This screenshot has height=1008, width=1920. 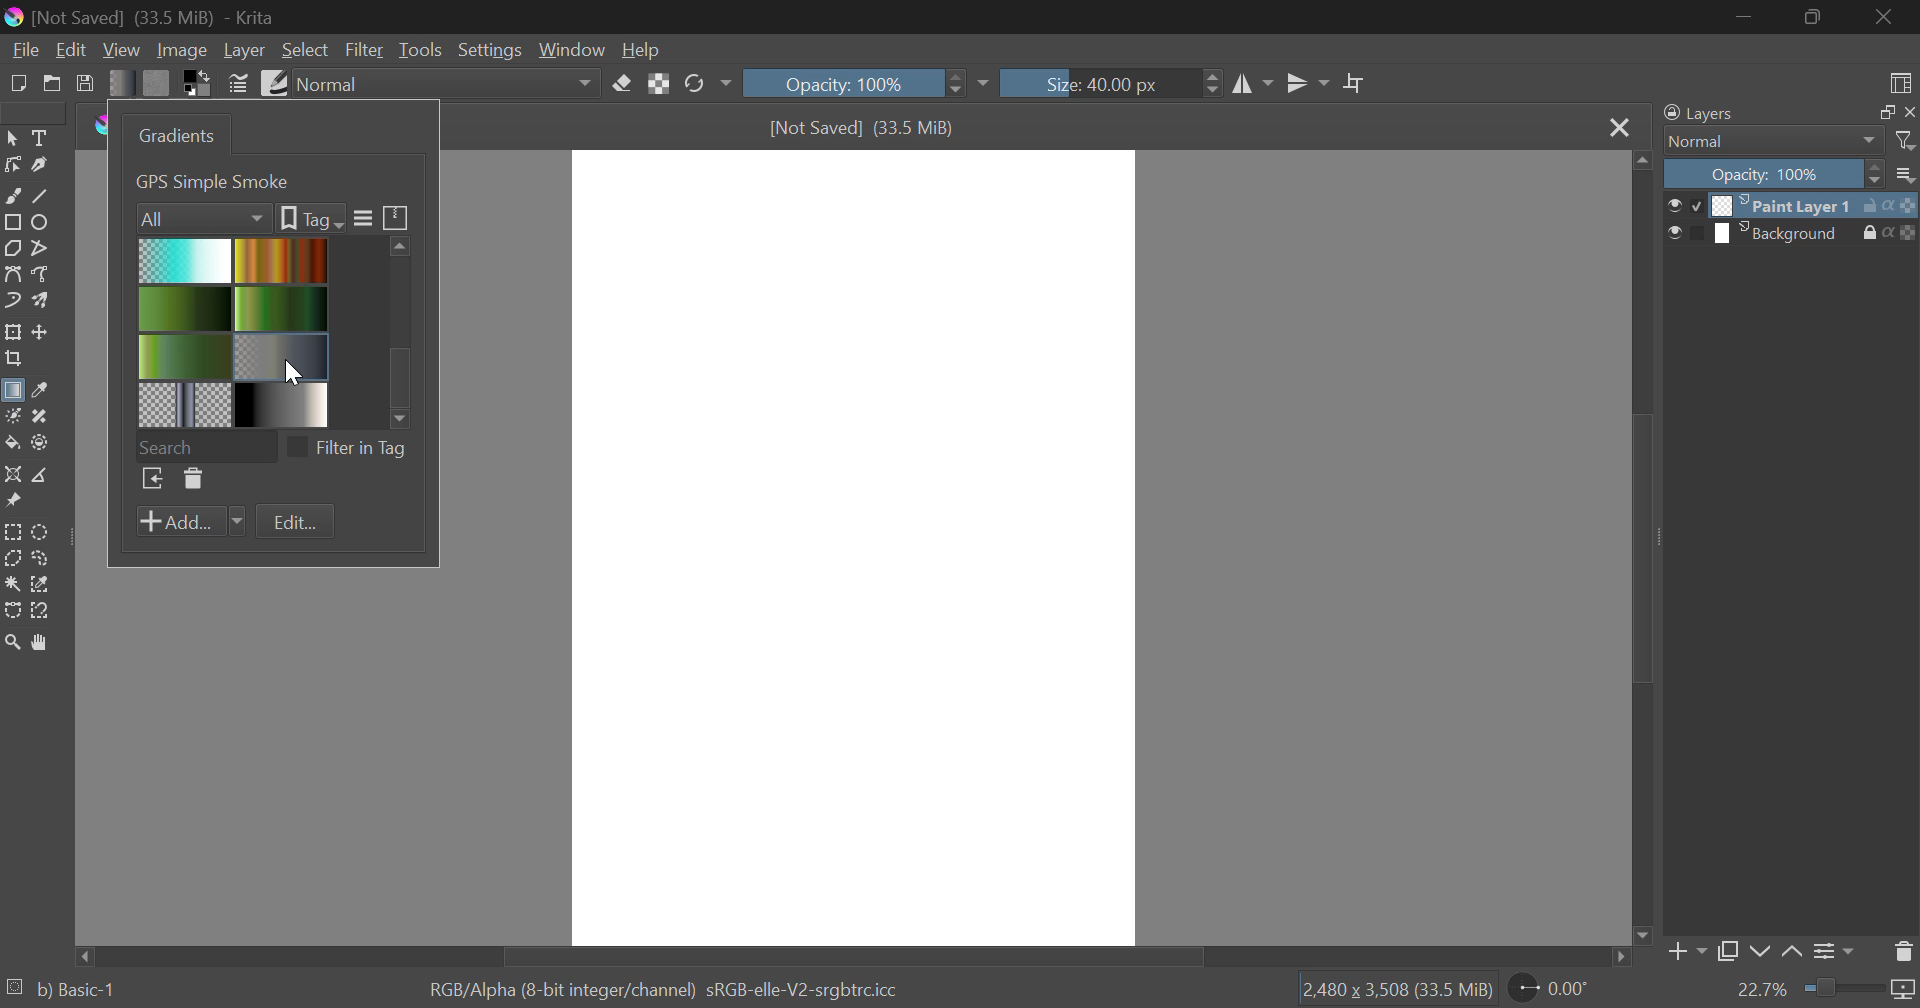 I want to click on View, so click(x=122, y=50).